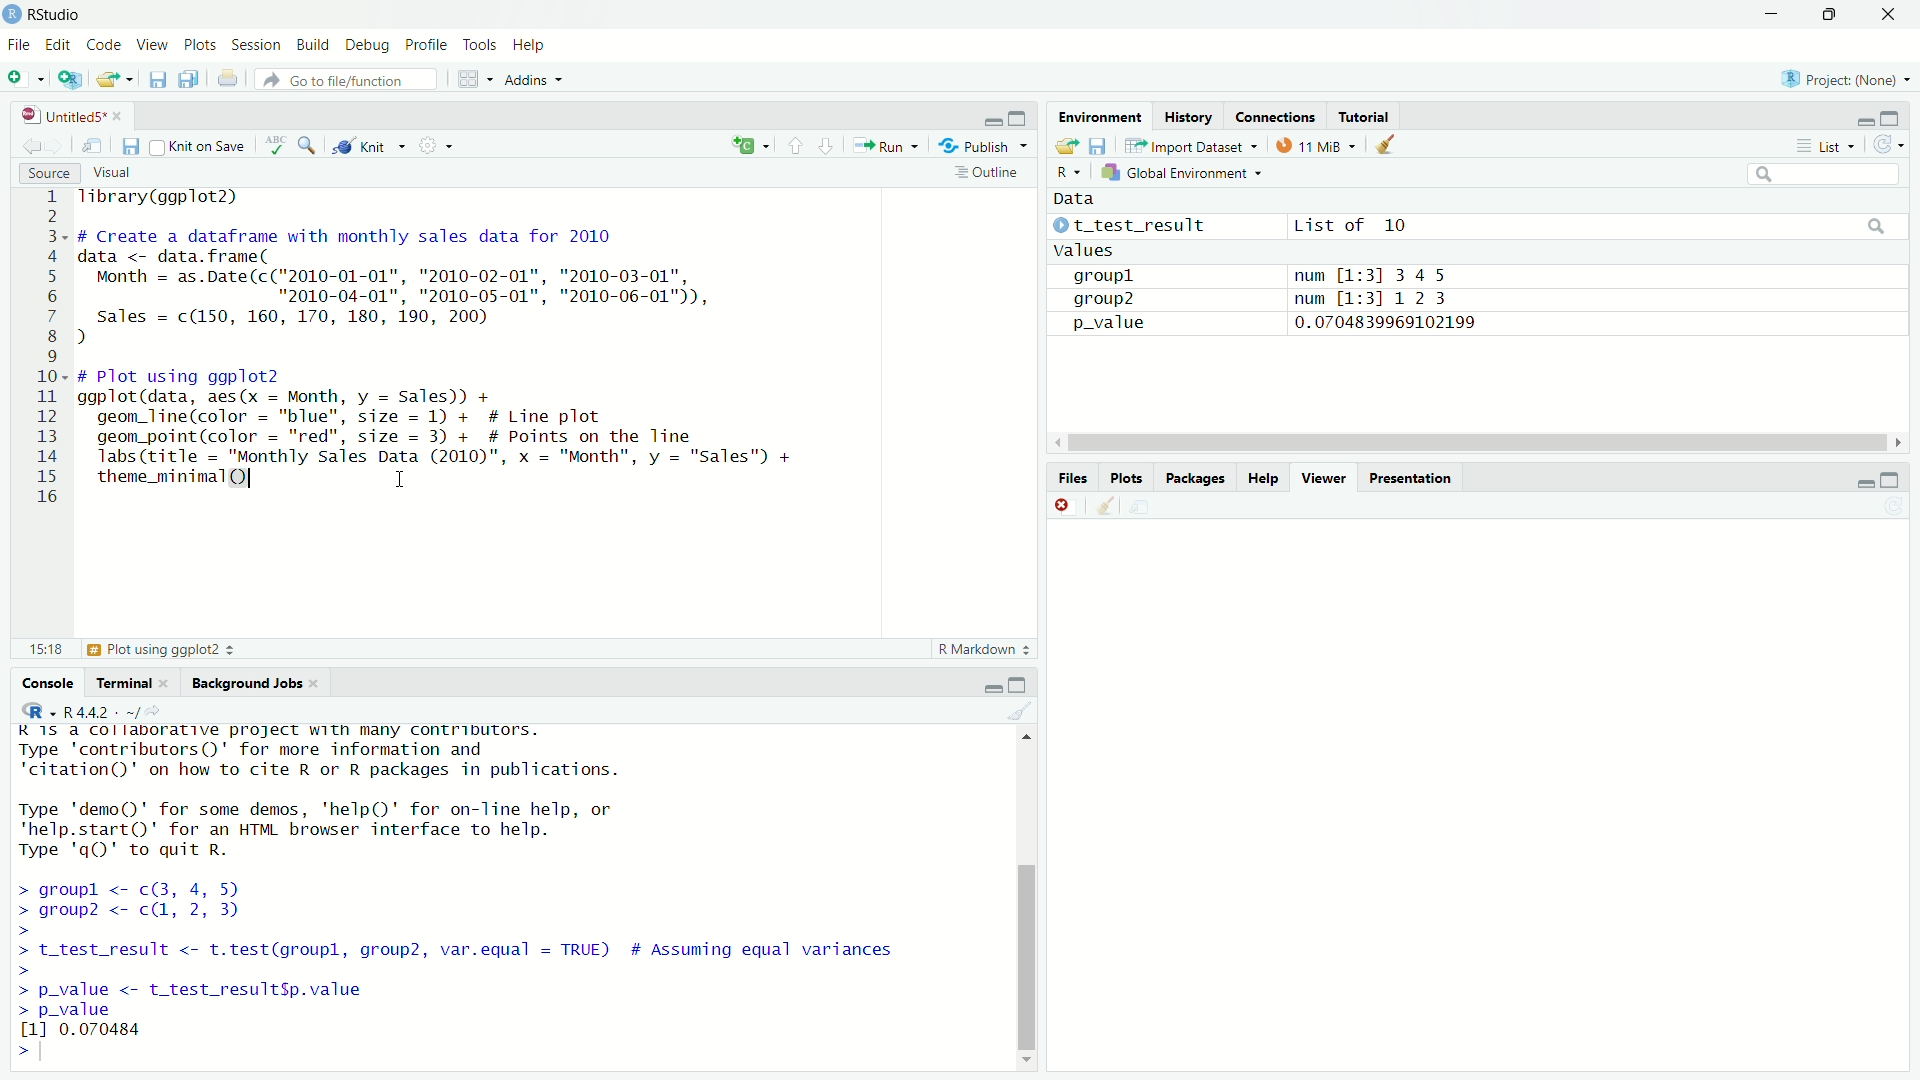  What do you see at coordinates (226, 78) in the screenshot?
I see `print current file` at bounding box center [226, 78].